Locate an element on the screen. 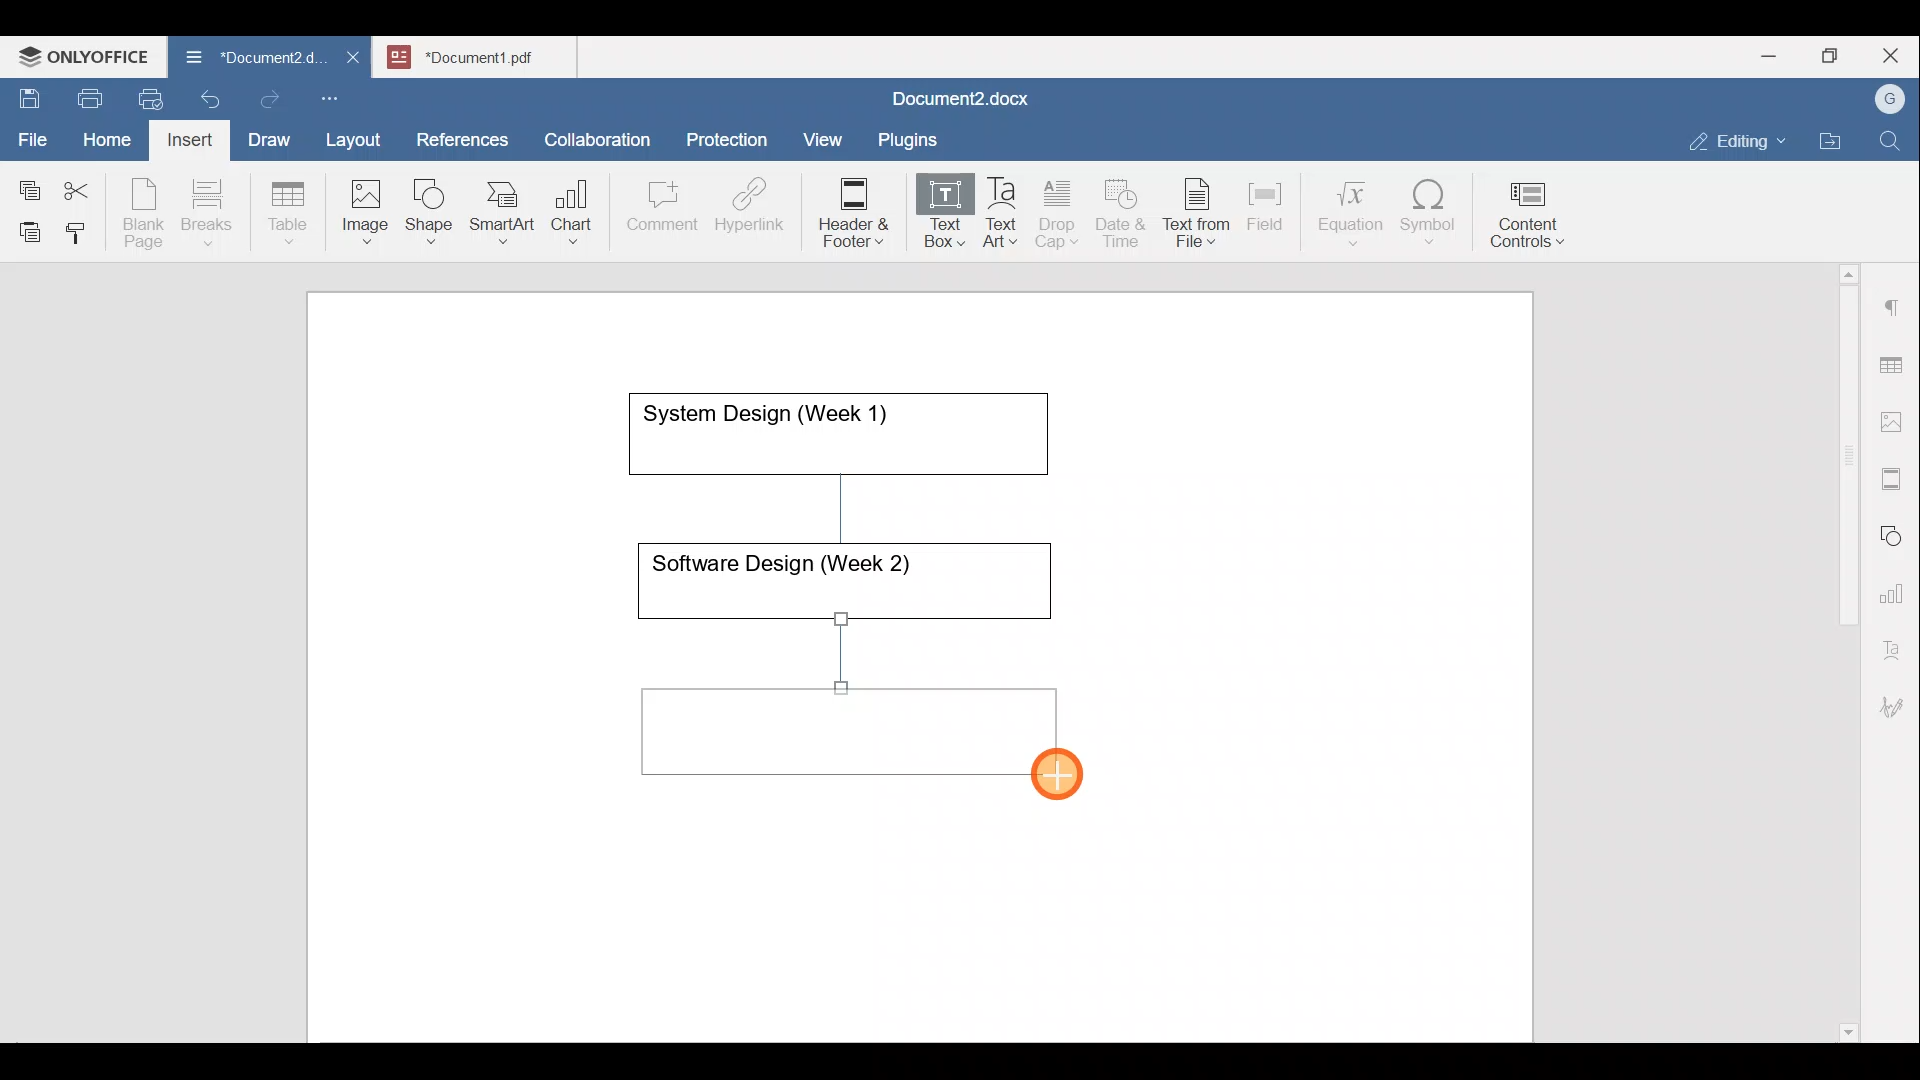  References is located at coordinates (461, 137).